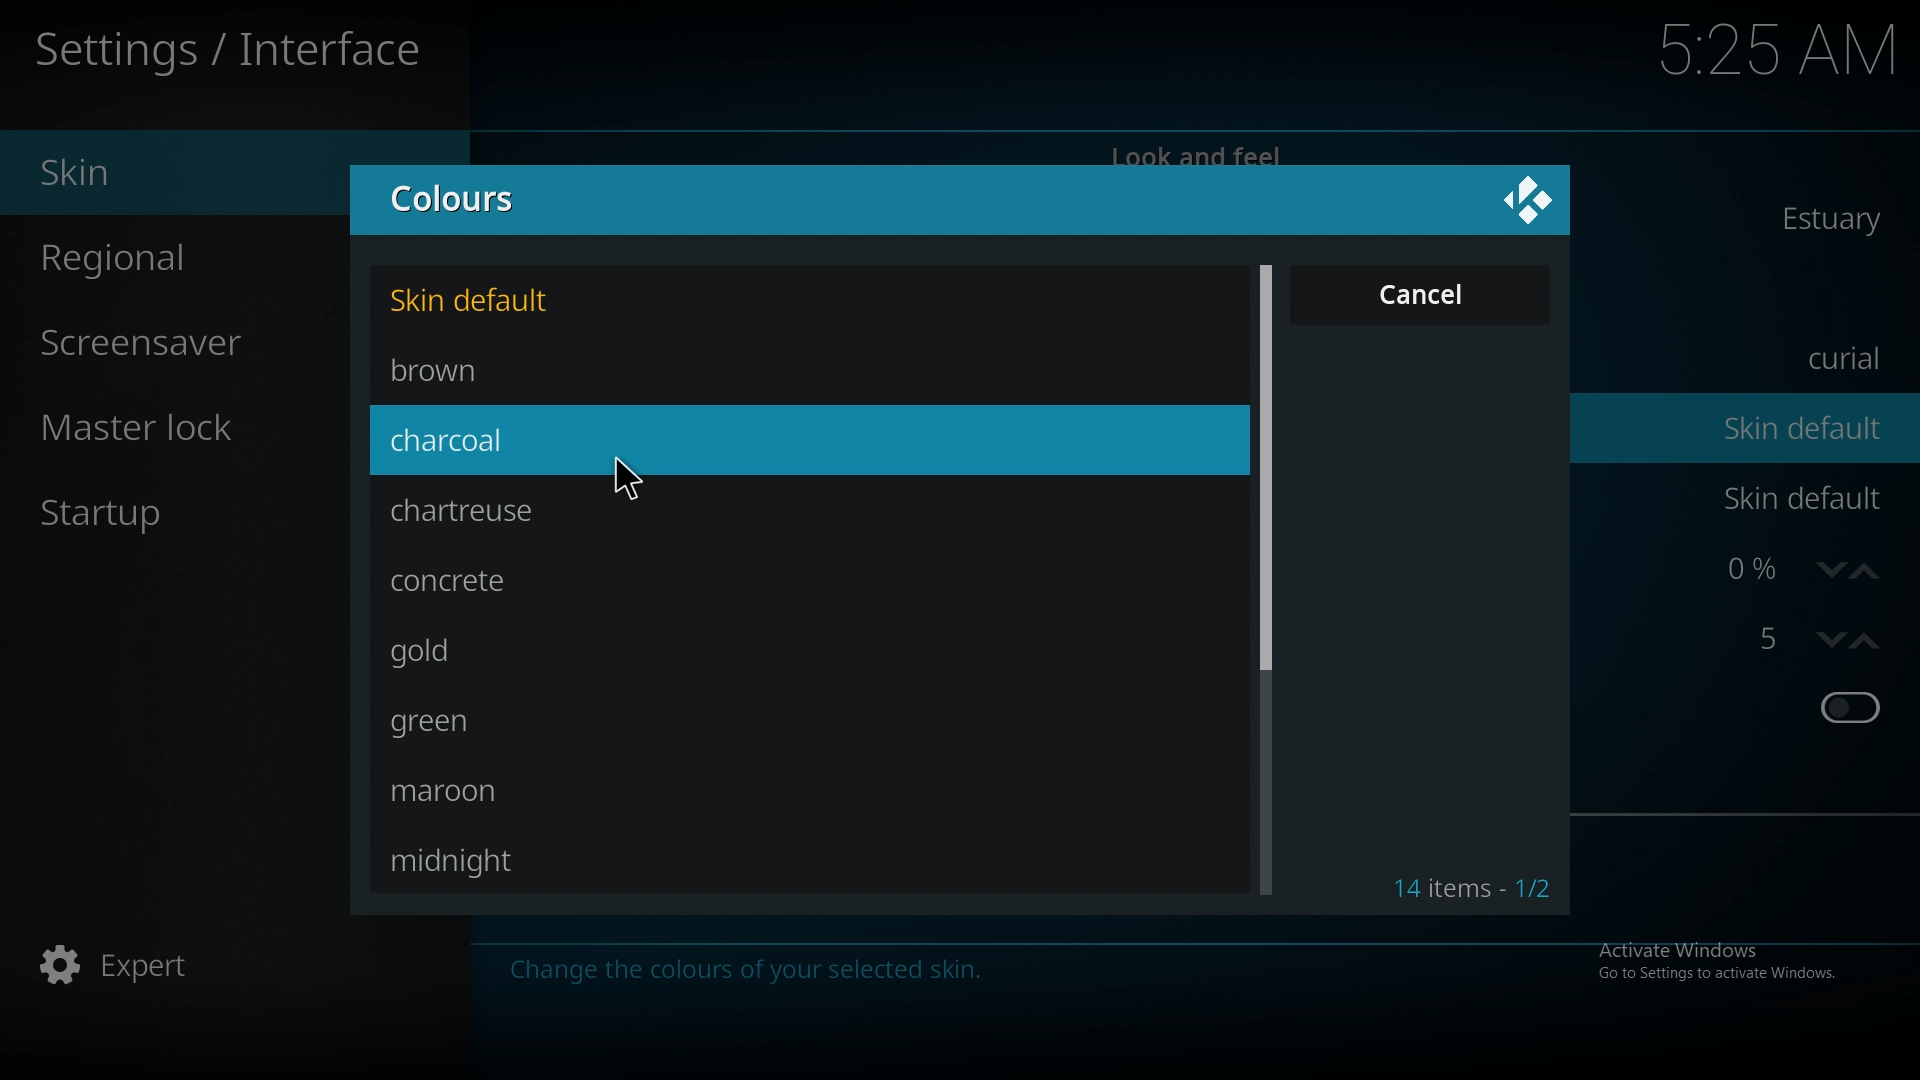 Image resolution: width=1920 pixels, height=1080 pixels. What do you see at coordinates (469, 582) in the screenshot?
I see `concrete` at bounding box center [469, 582].